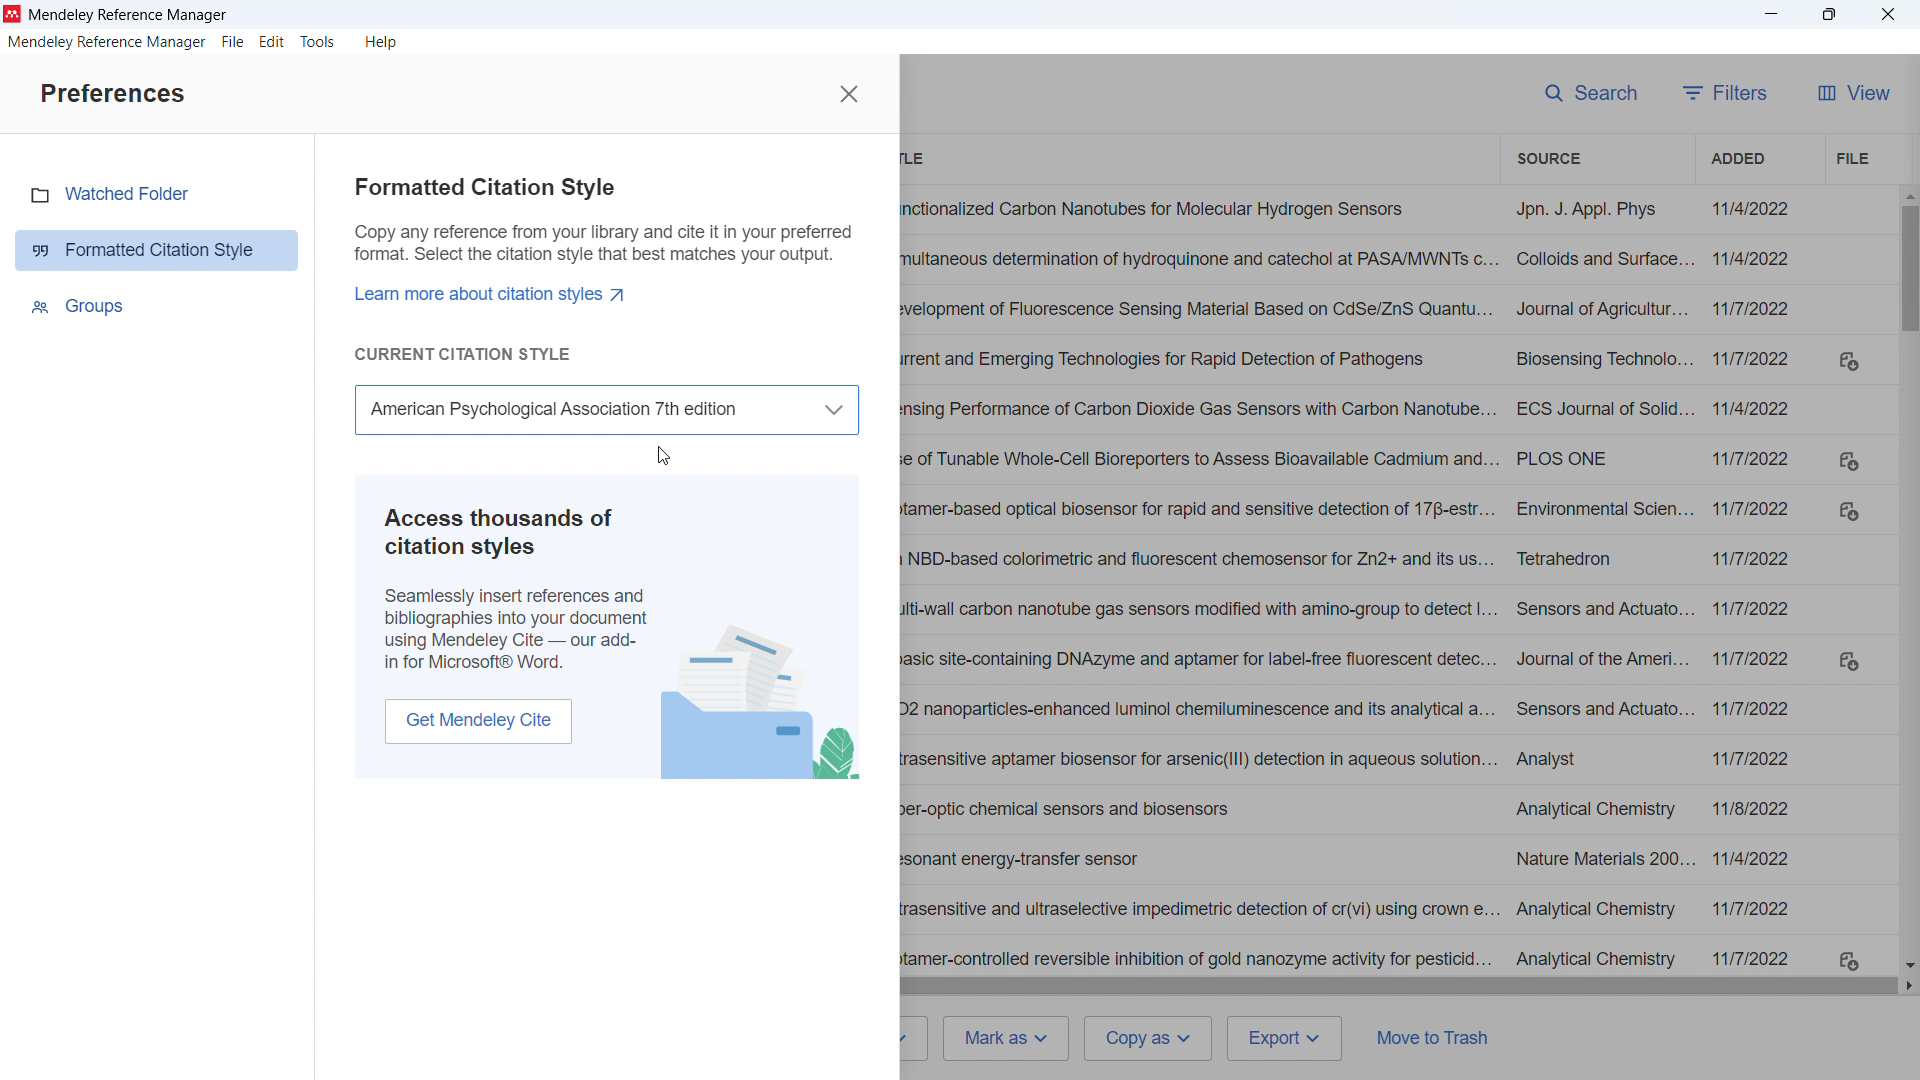 The width and height of the screenshot is (1920, 1080). What do you see at coordinates (159, 251) in the screenshot?
I see `Formatted citation style ` at bounding box center [159, 251].